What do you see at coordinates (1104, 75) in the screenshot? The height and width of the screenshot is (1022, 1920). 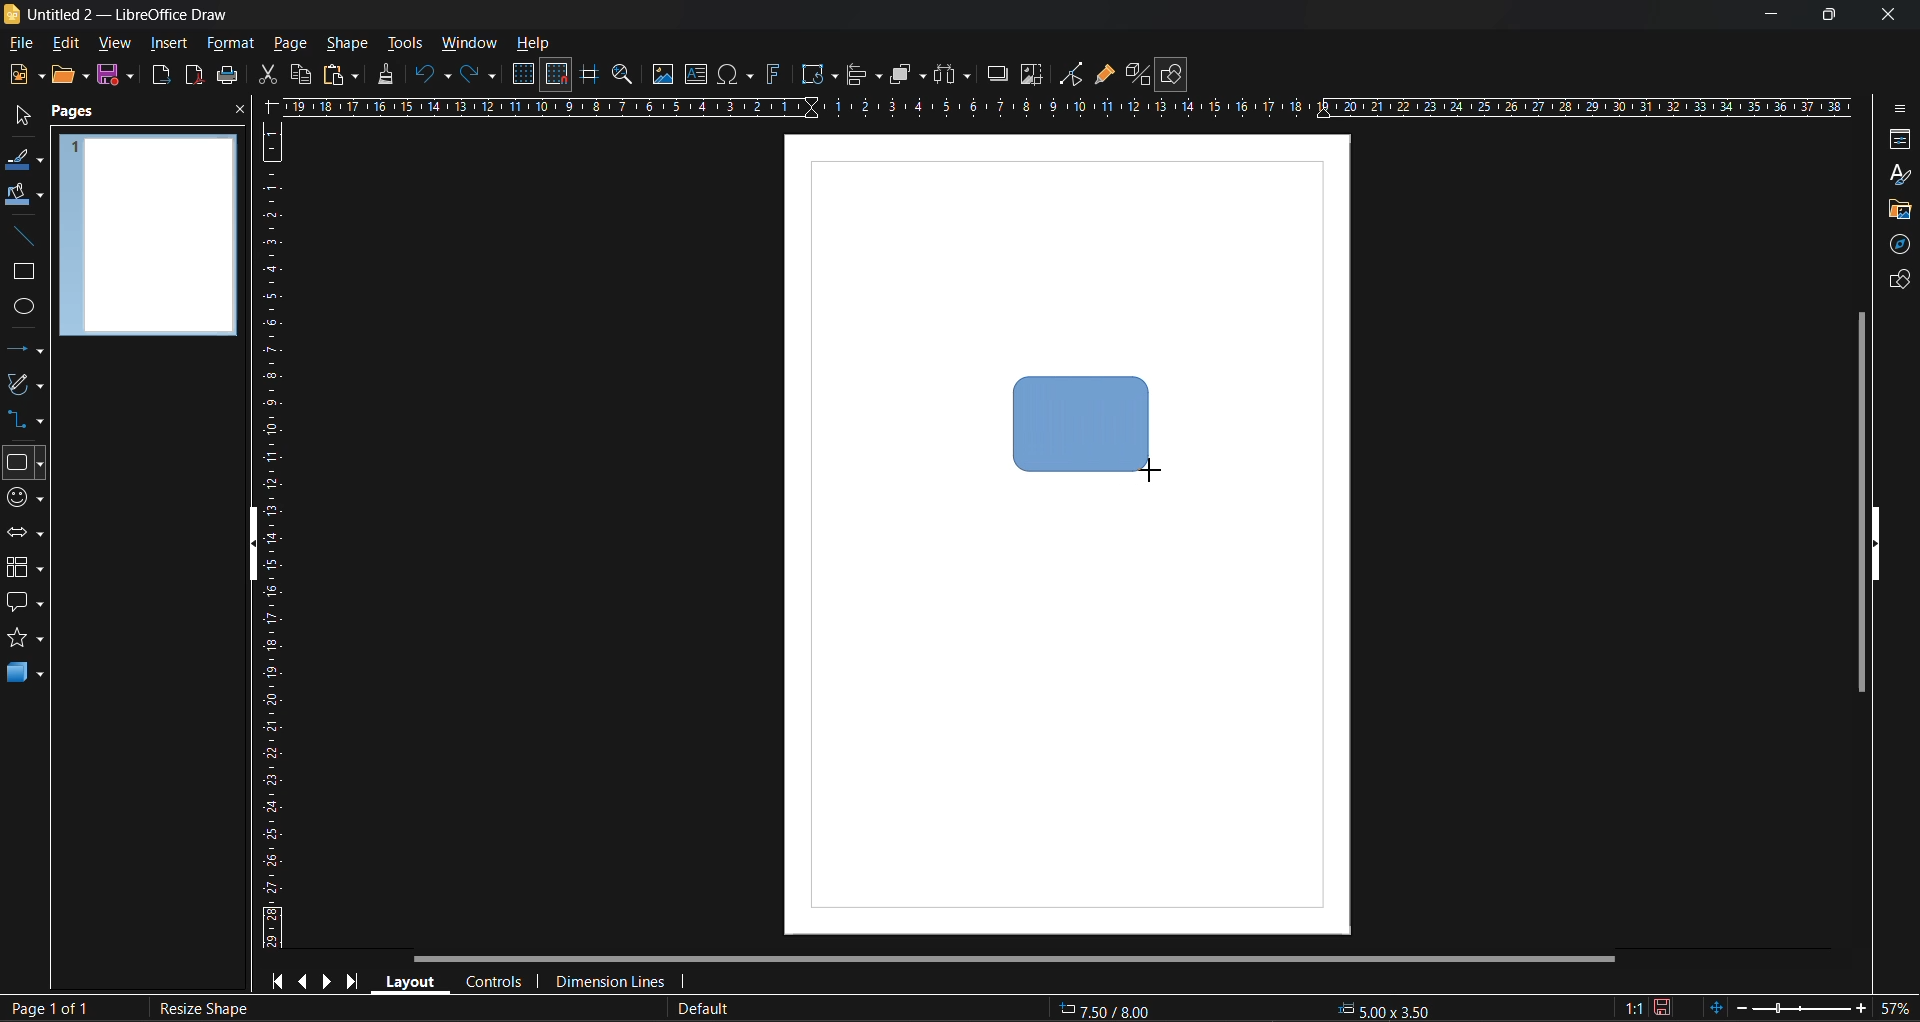 I see `show gluepoint functions` at bounding box center [1104, 75].